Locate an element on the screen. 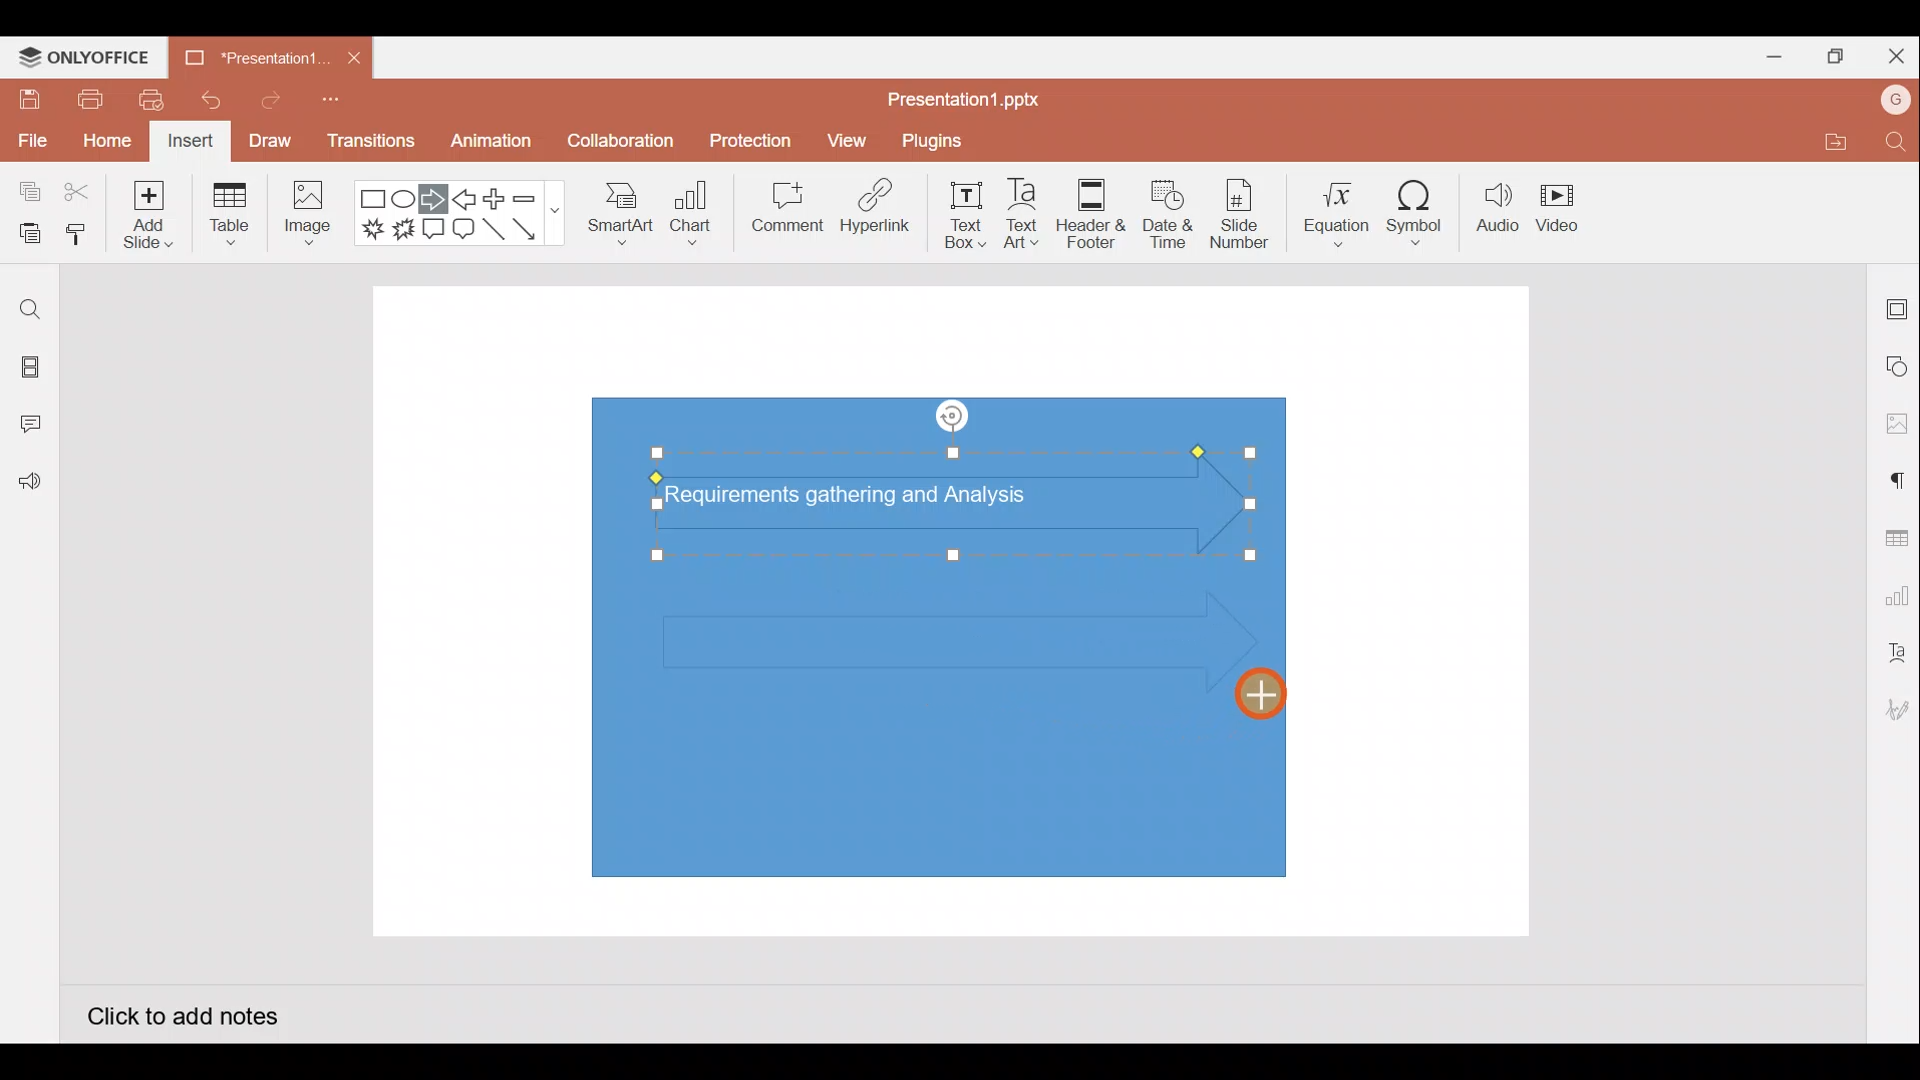  Comment is located at coordinates (780, 211).